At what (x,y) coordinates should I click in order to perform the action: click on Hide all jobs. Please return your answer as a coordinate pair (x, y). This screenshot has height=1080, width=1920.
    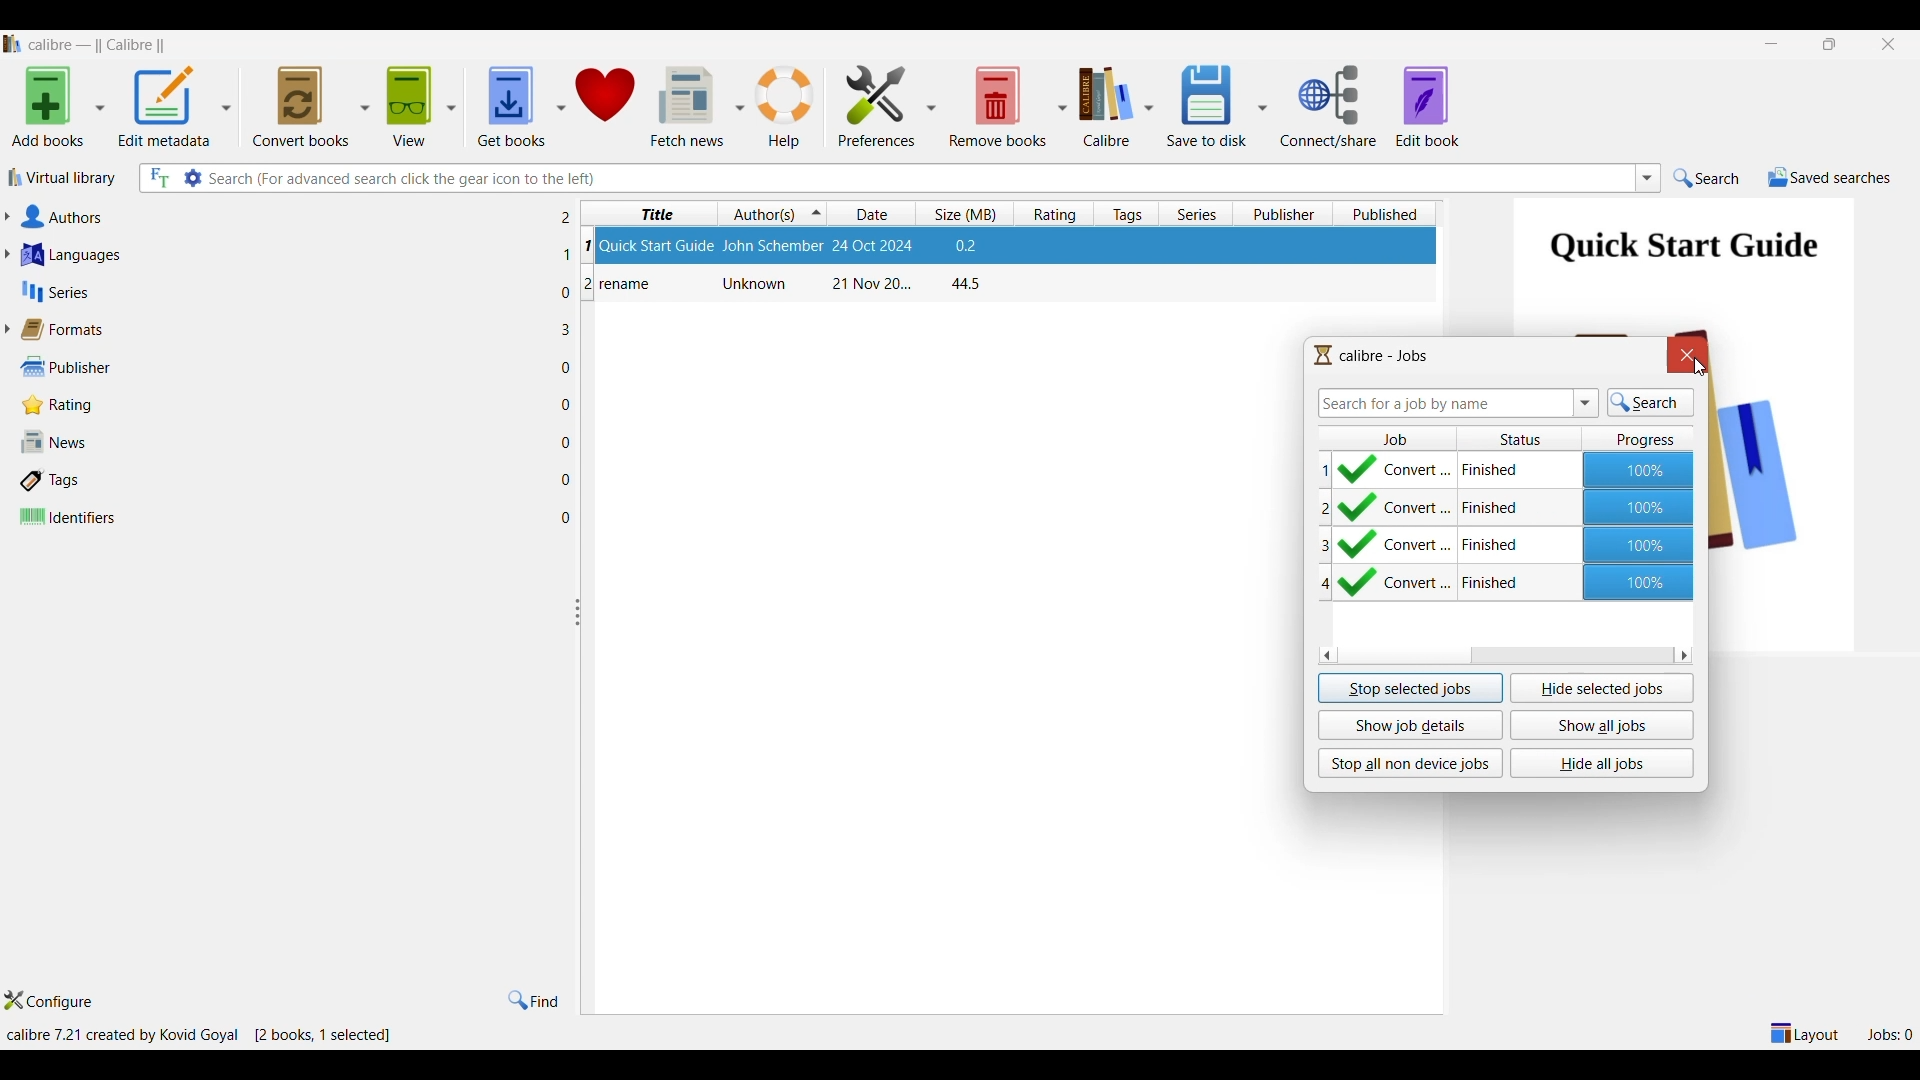
    Looking at the image, I should click on (1602, 763).